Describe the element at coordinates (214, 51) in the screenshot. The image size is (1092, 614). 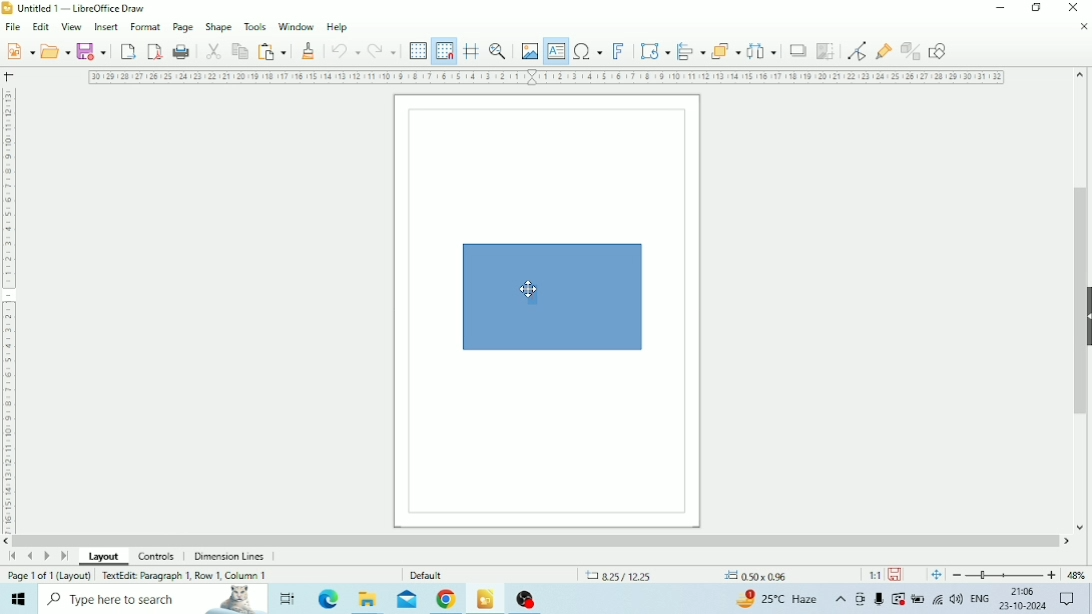
I see `Cut` at that location.